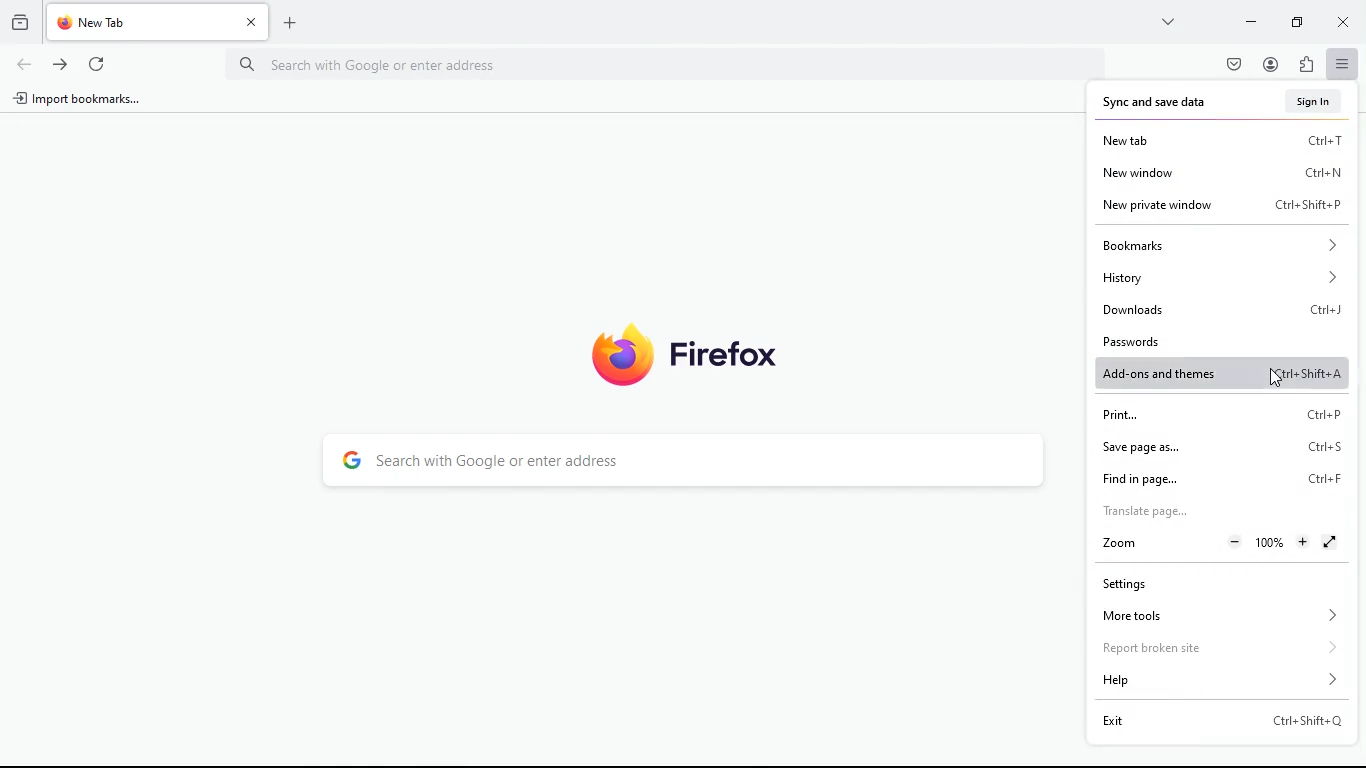 This screenshot has width=1366, height=768. I want to click on settings, so click(1194, 583).